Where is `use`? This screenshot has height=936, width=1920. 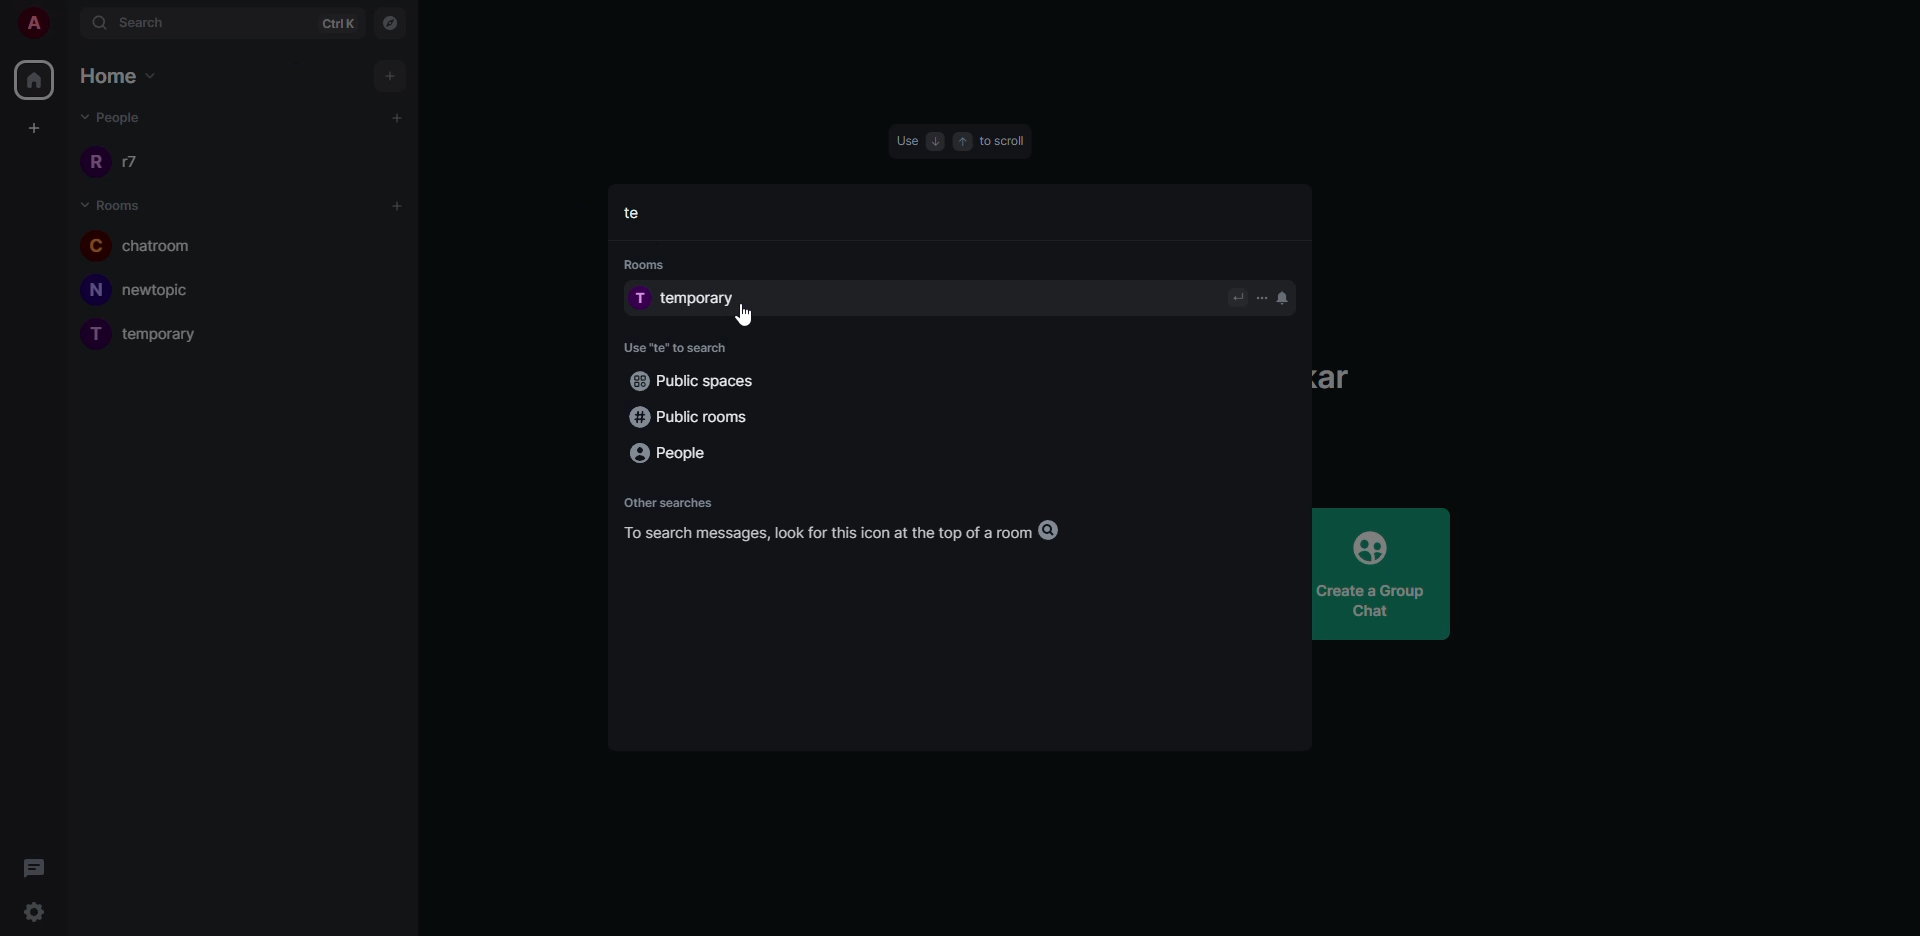 use is located at coordinates (905, 140).